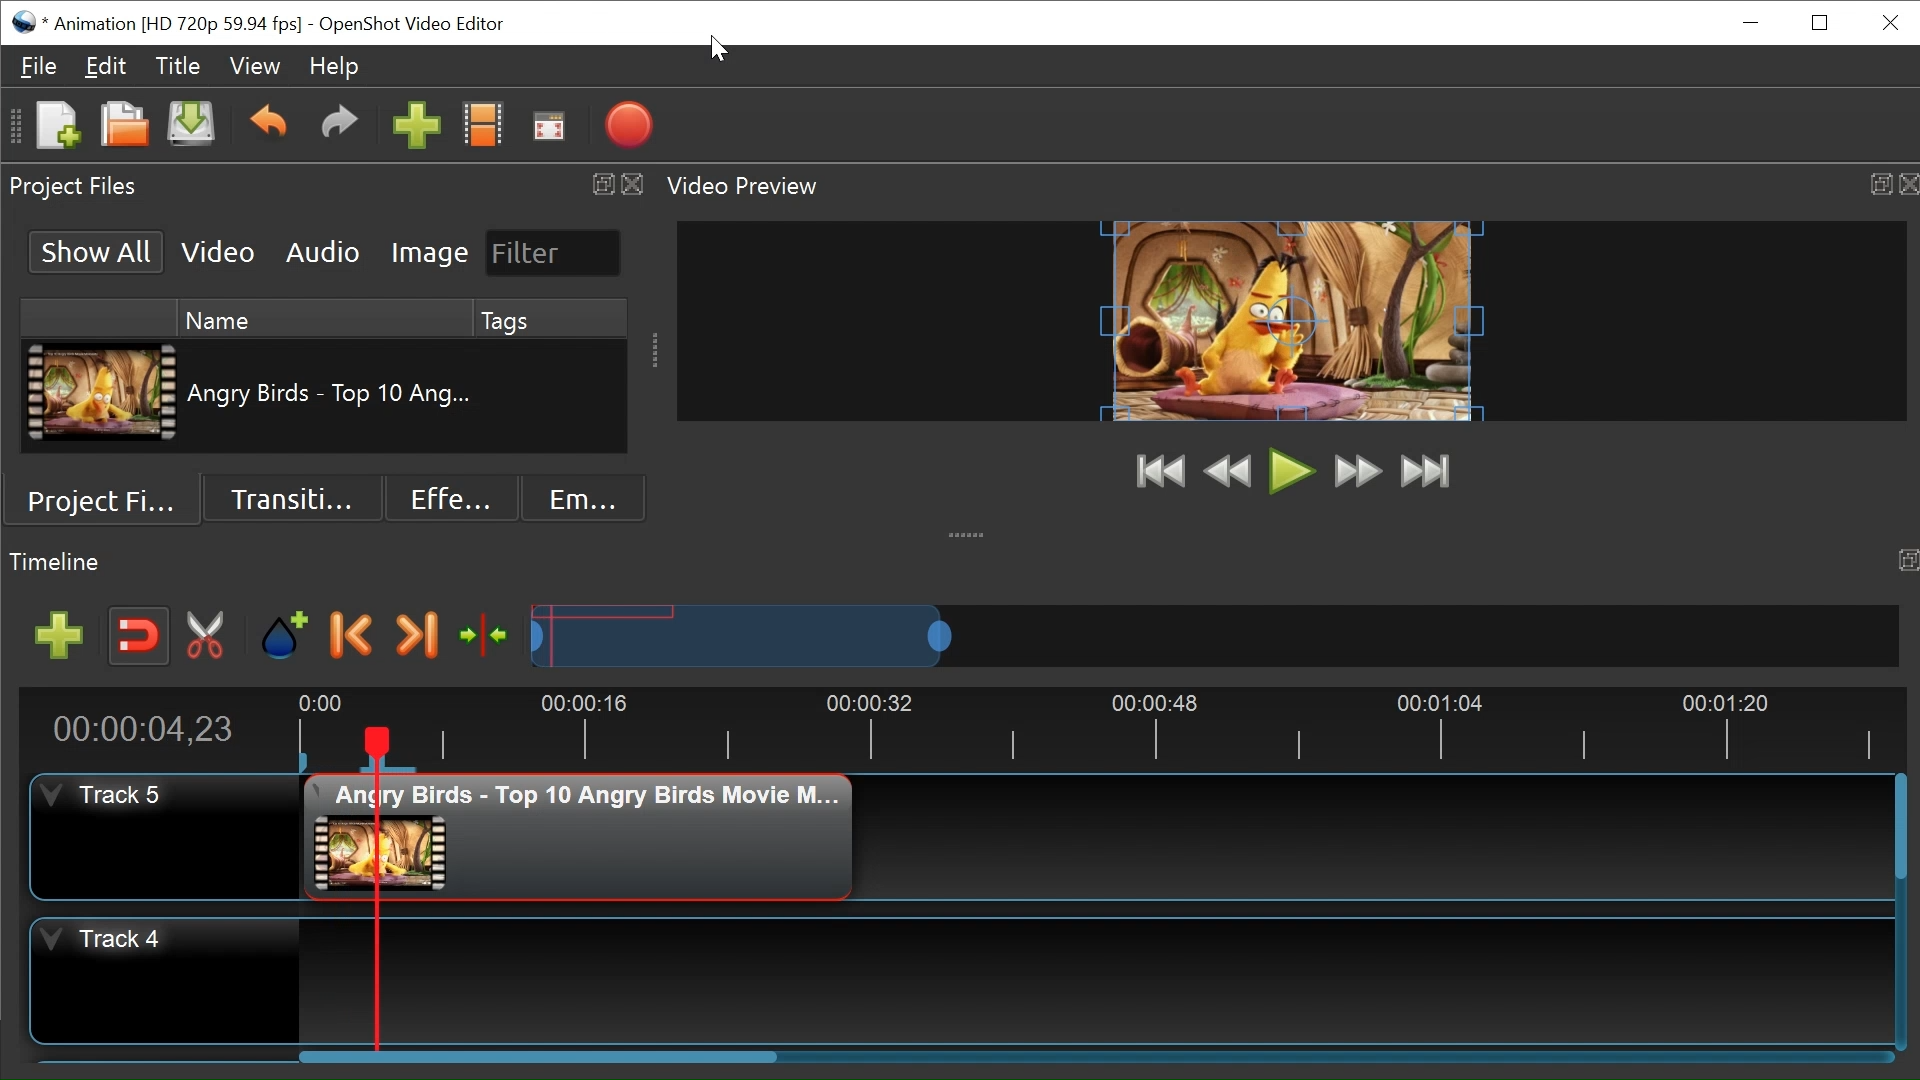  I want to click on collapse, so click(967, 532).